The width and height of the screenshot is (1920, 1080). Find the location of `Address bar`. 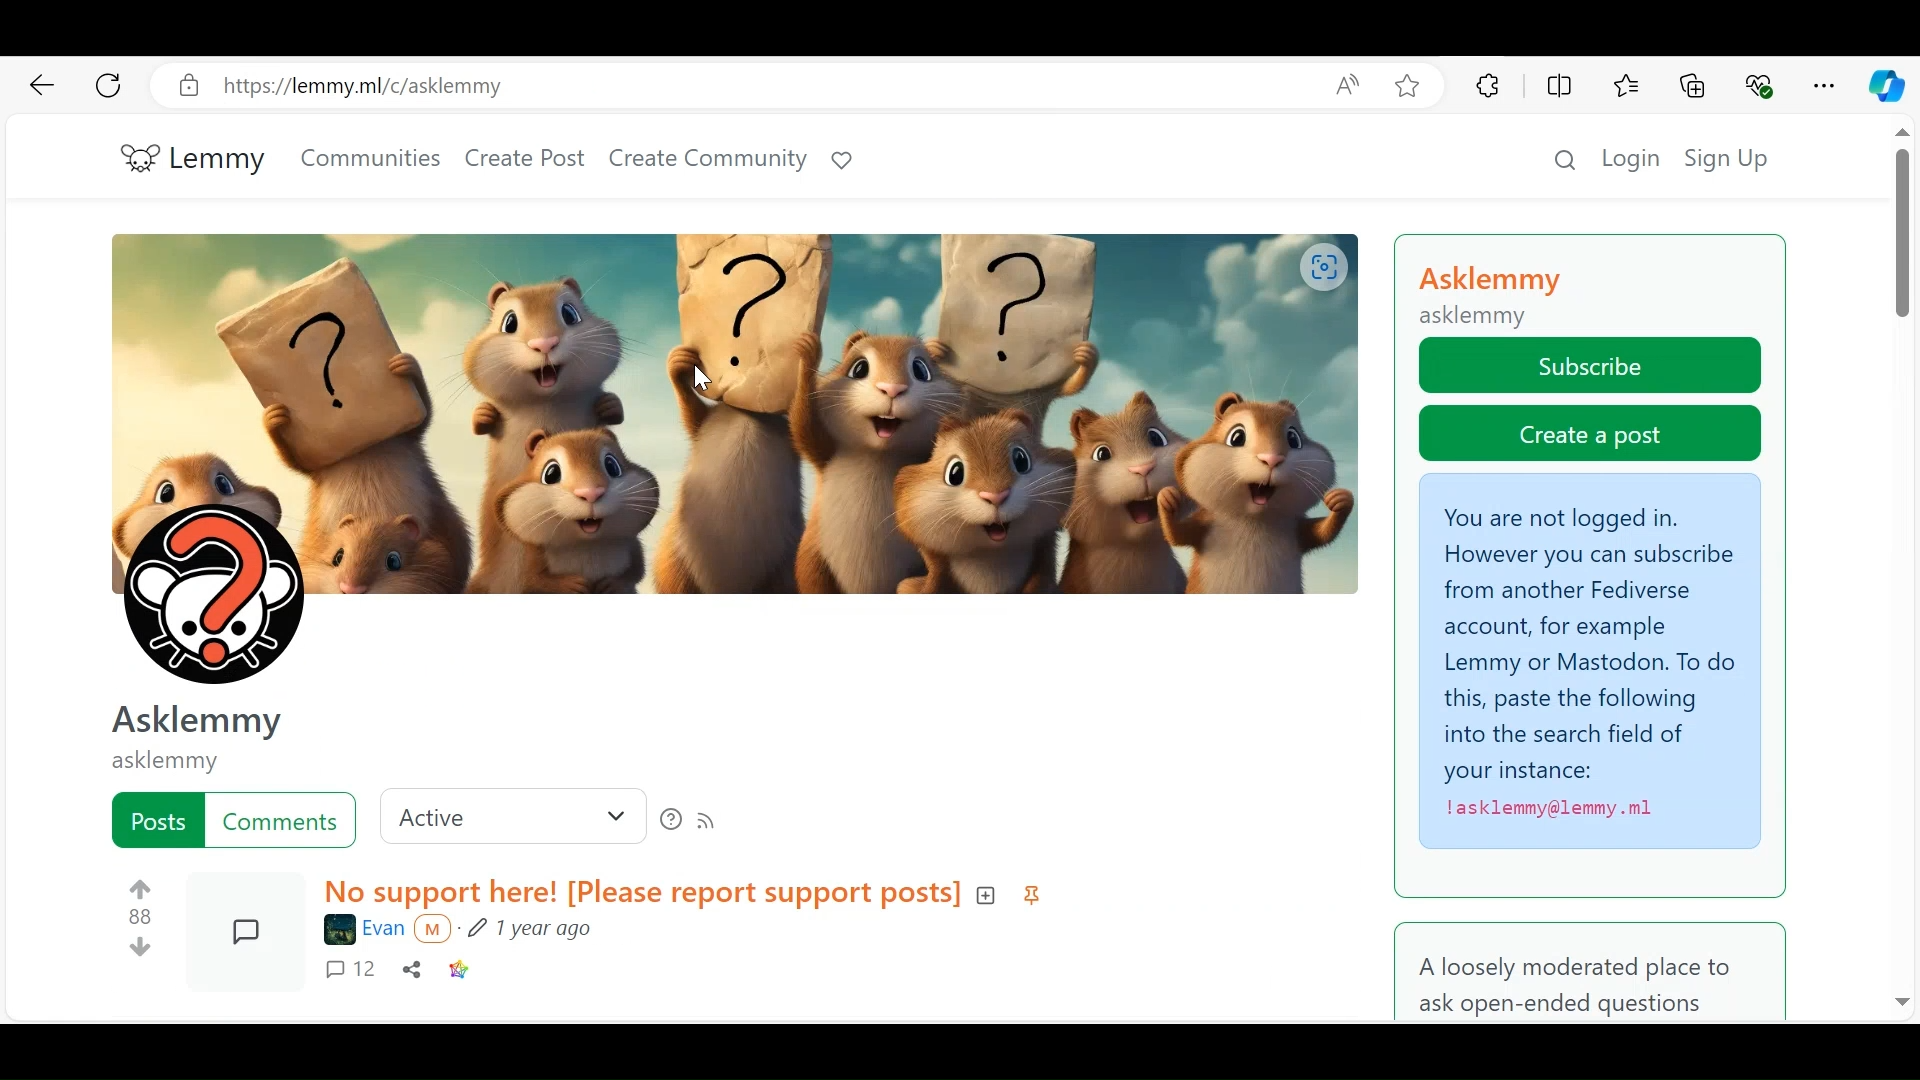

Address bar is located at coordinates (773, 86).